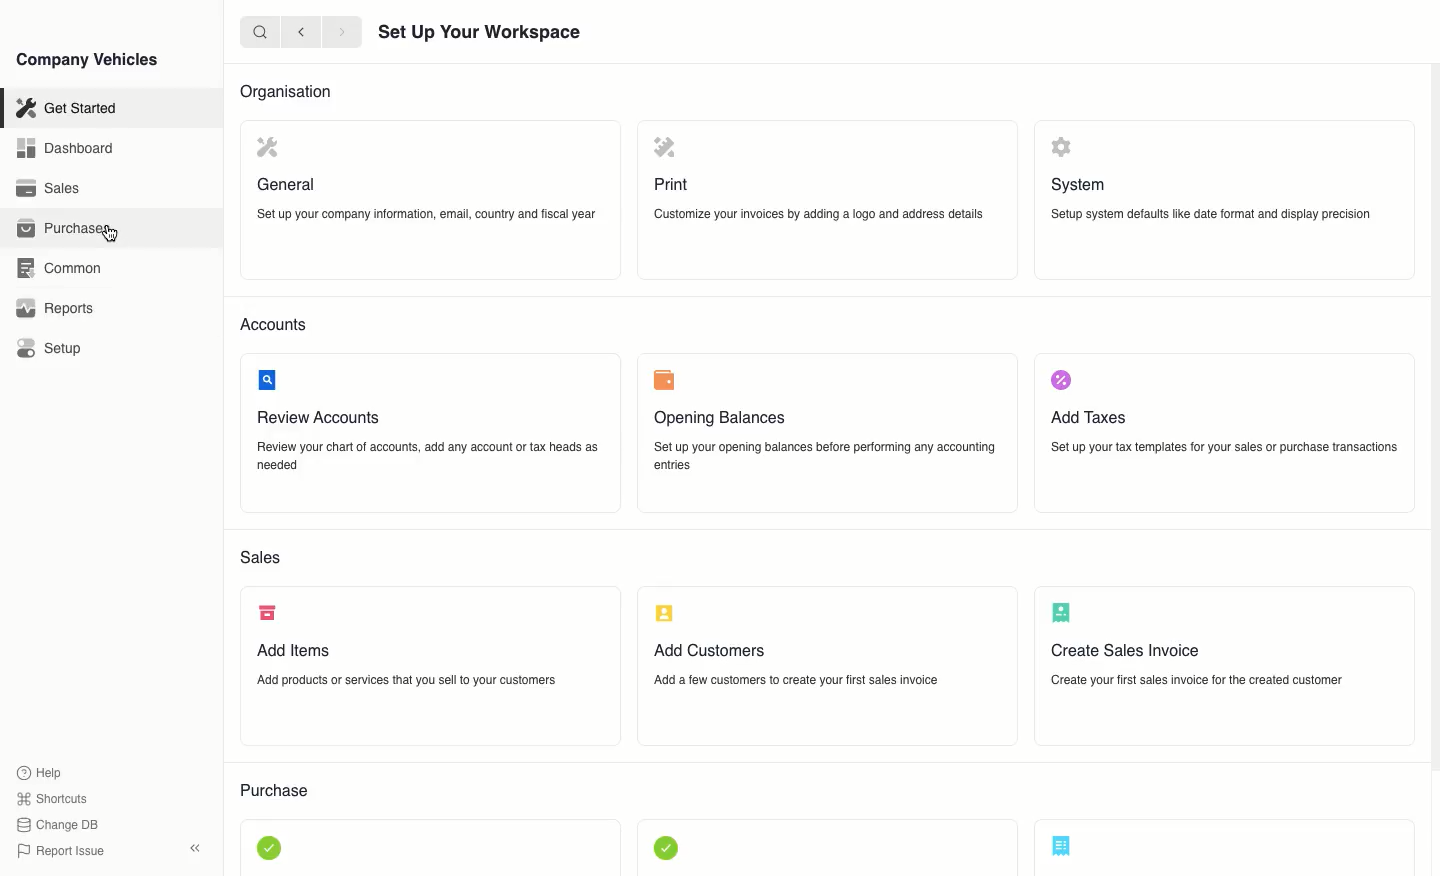 This screenshot has width=1440, height=876. I want to click on close sidebar, so click(197, 846).